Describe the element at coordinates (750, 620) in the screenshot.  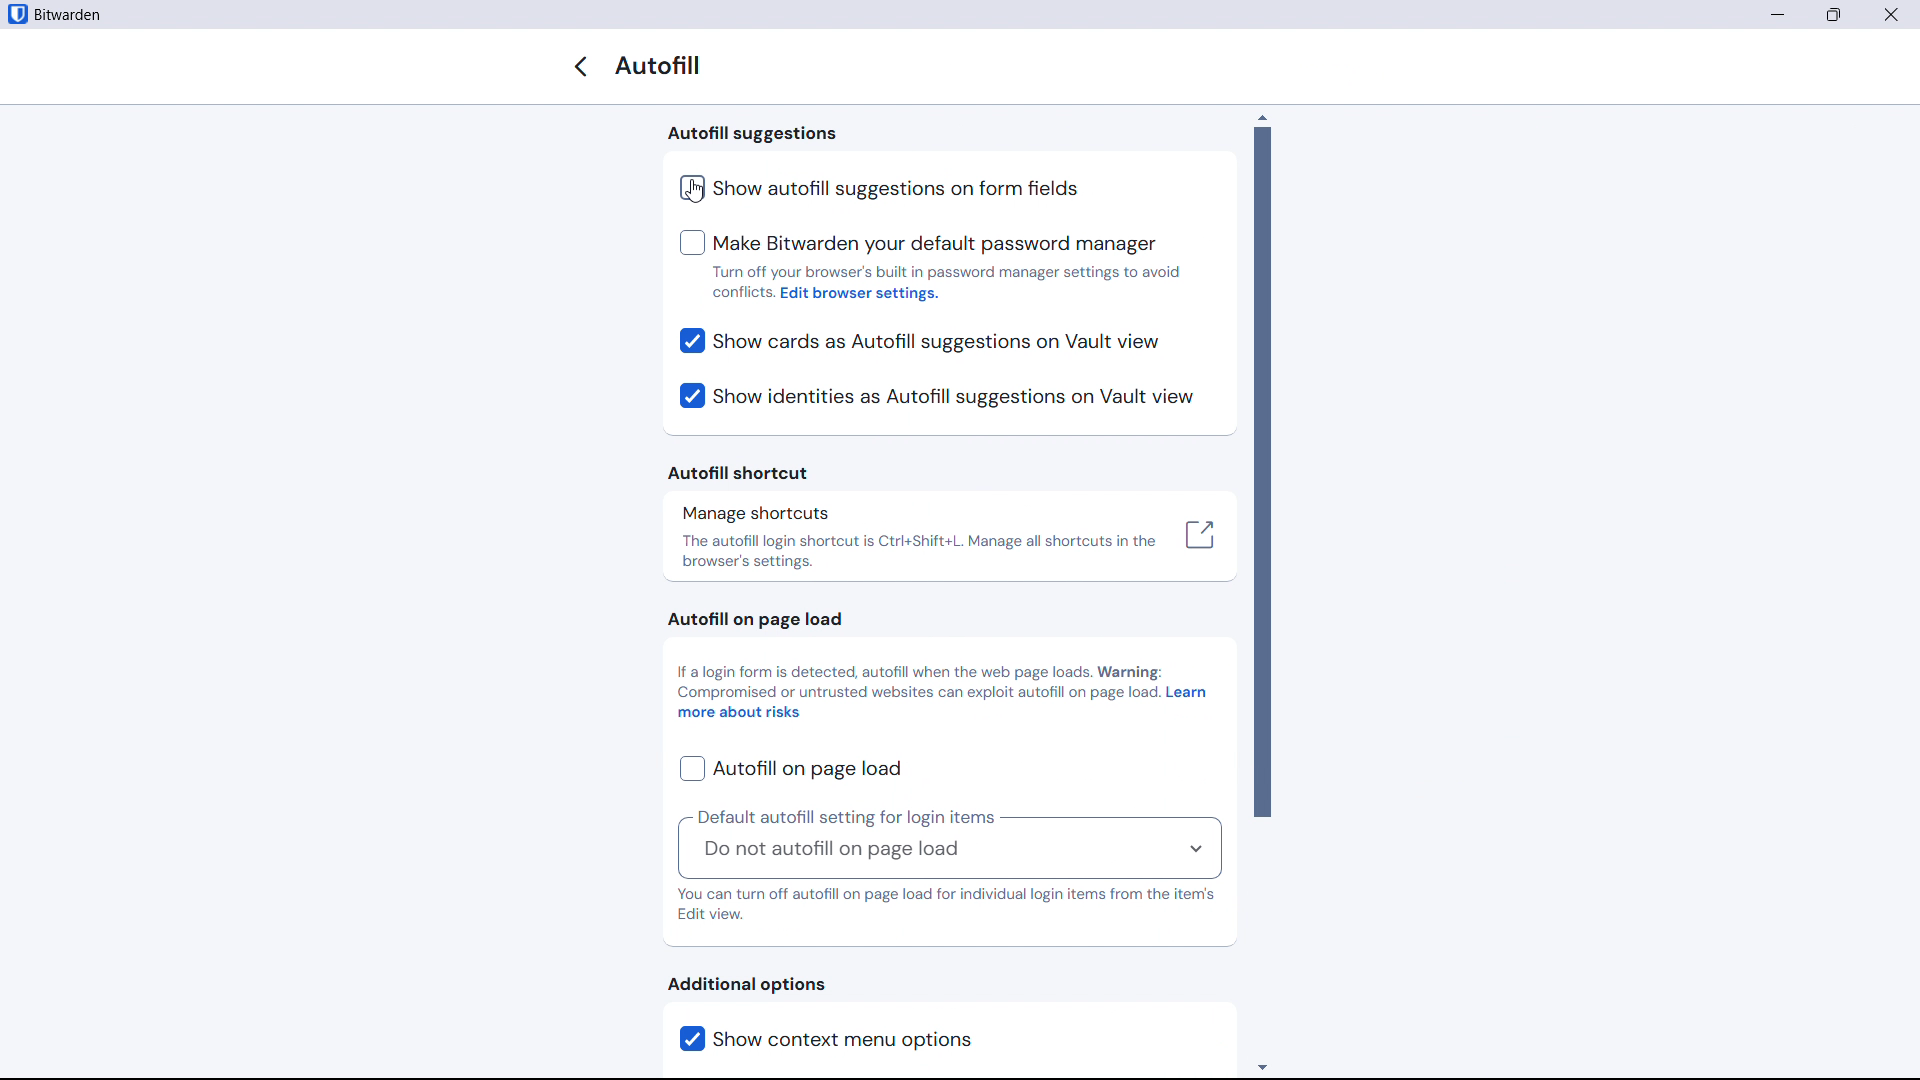
I see `Auto fill on page load ` at that location.